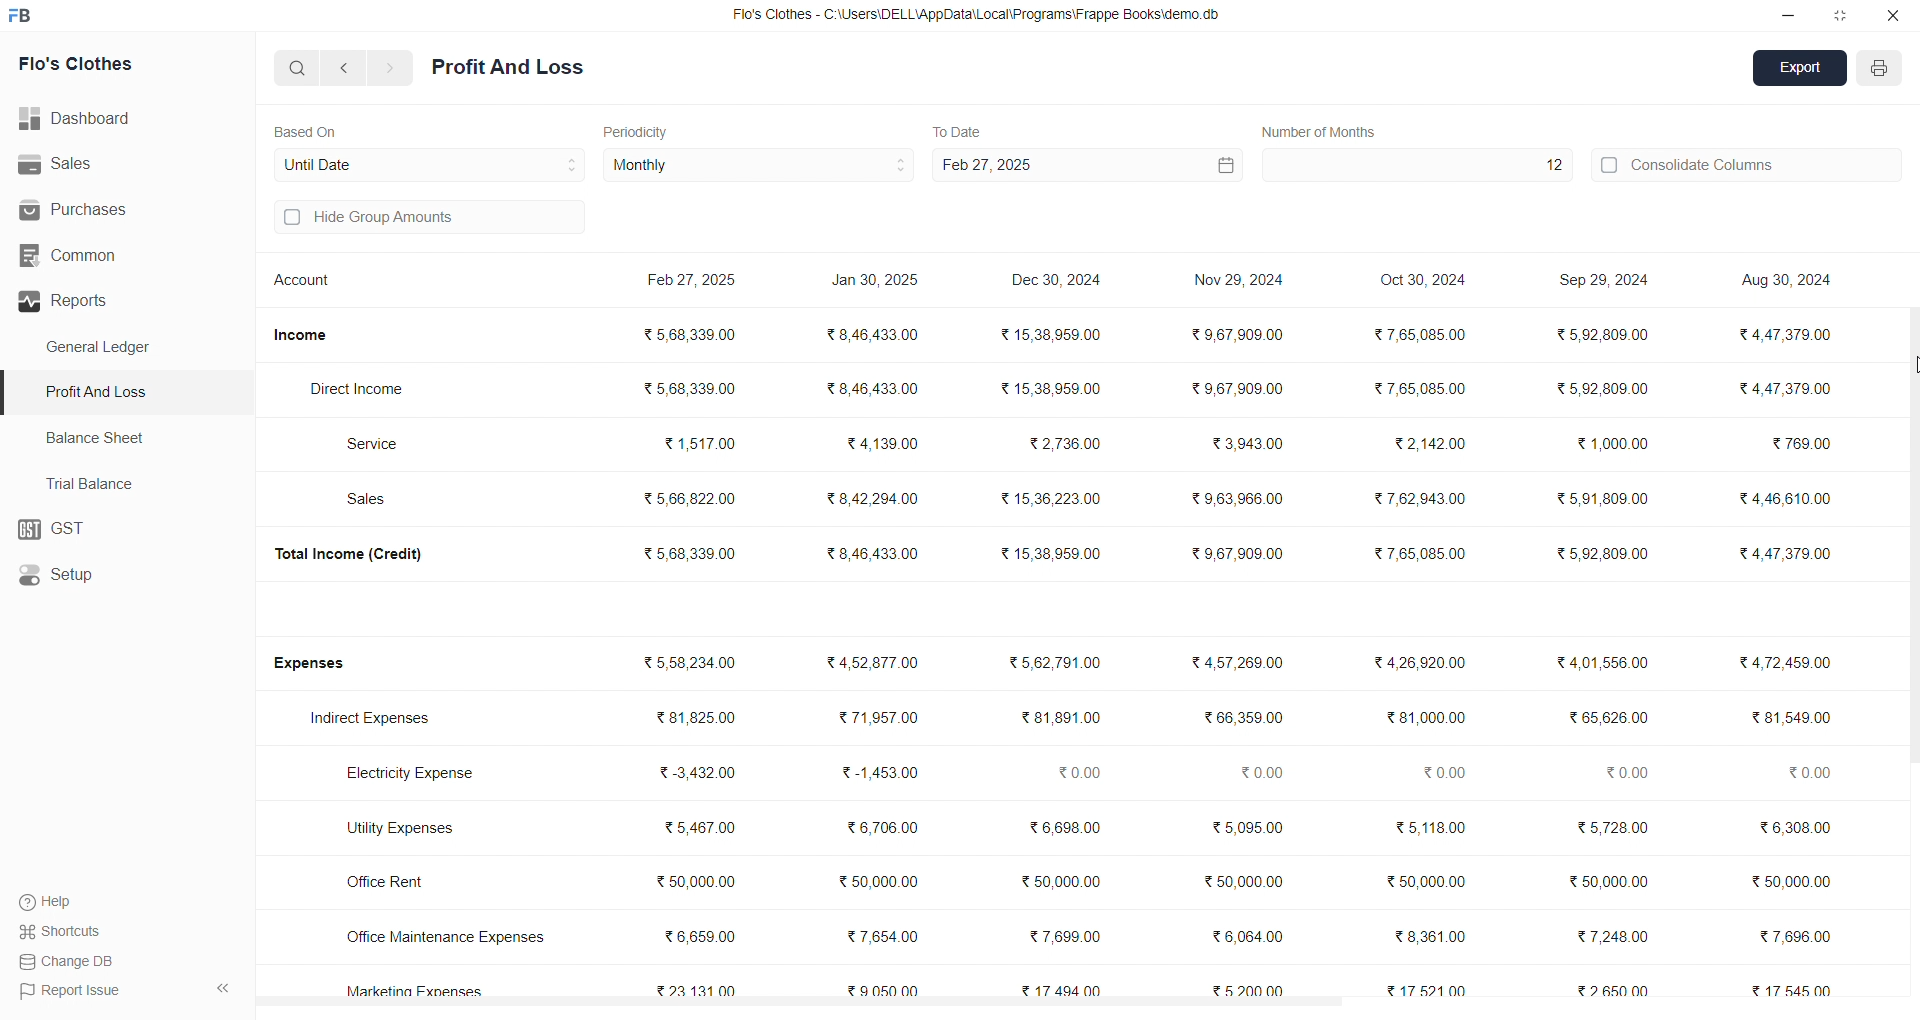 The height and width of the screenshot is (1020, 1920). I want to click on ₹5,68,339.00, so click(693, 553).